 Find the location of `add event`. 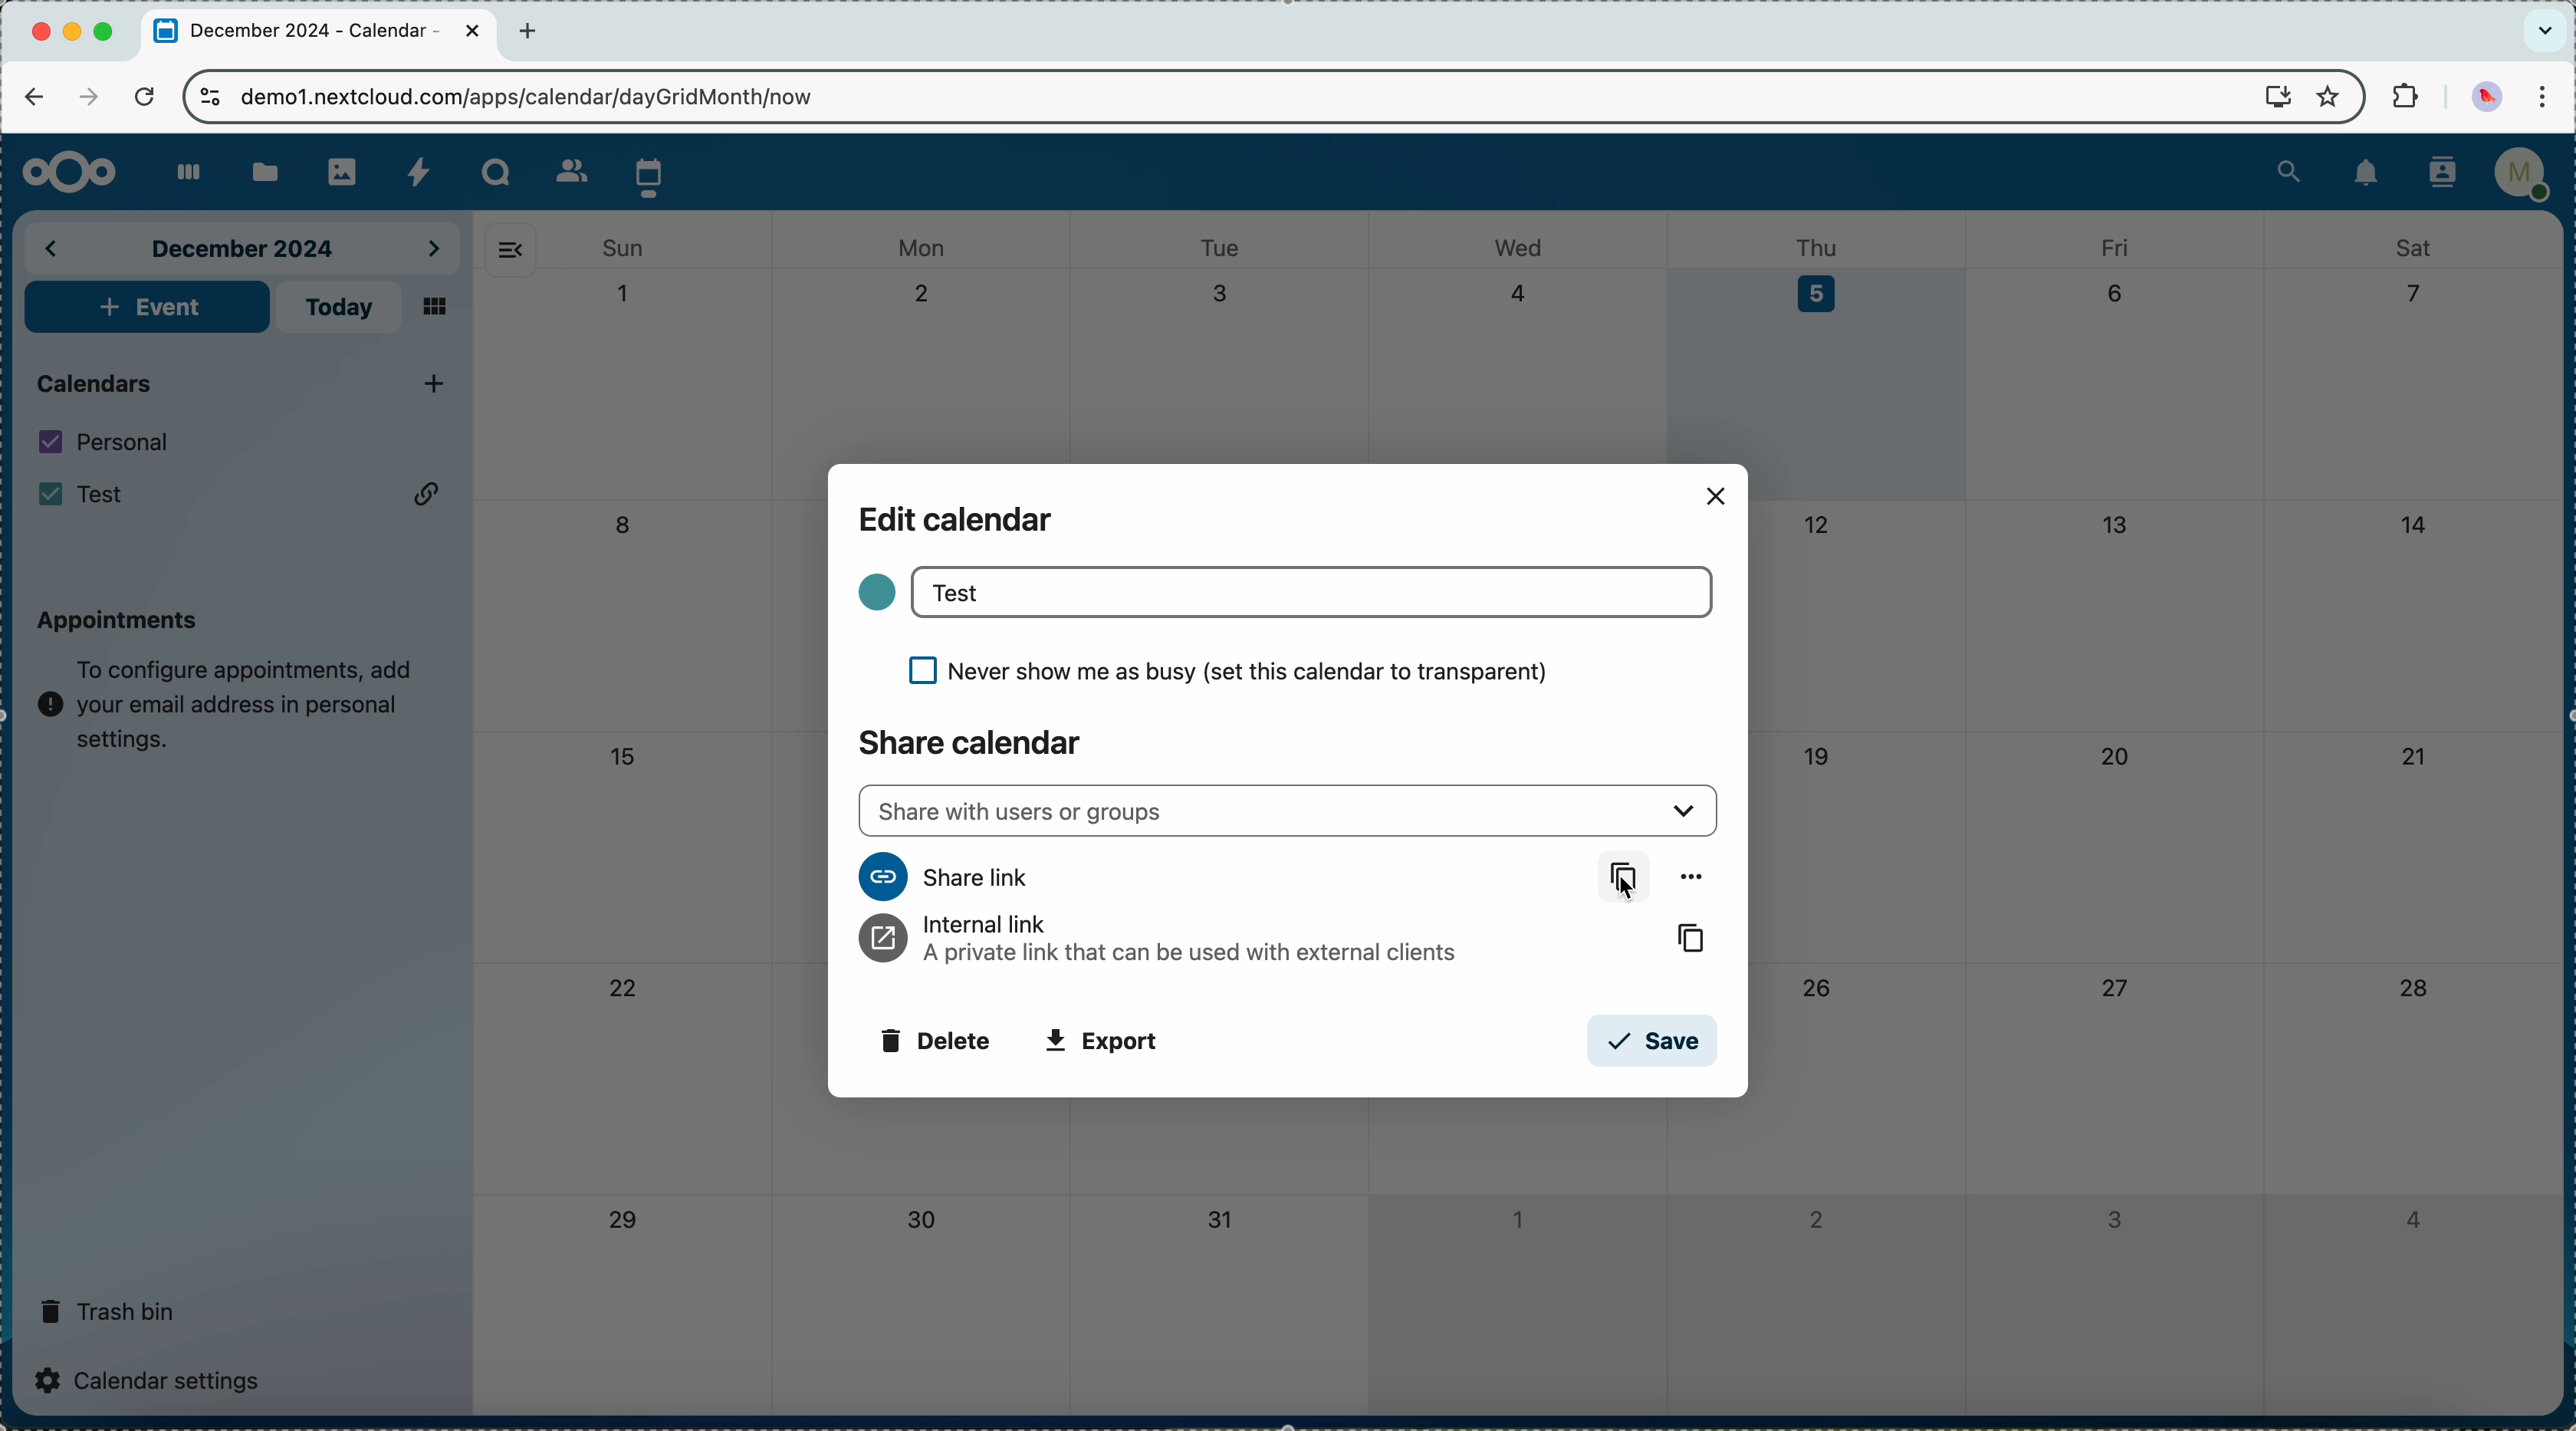

add event is located at coordinates (146, 307).